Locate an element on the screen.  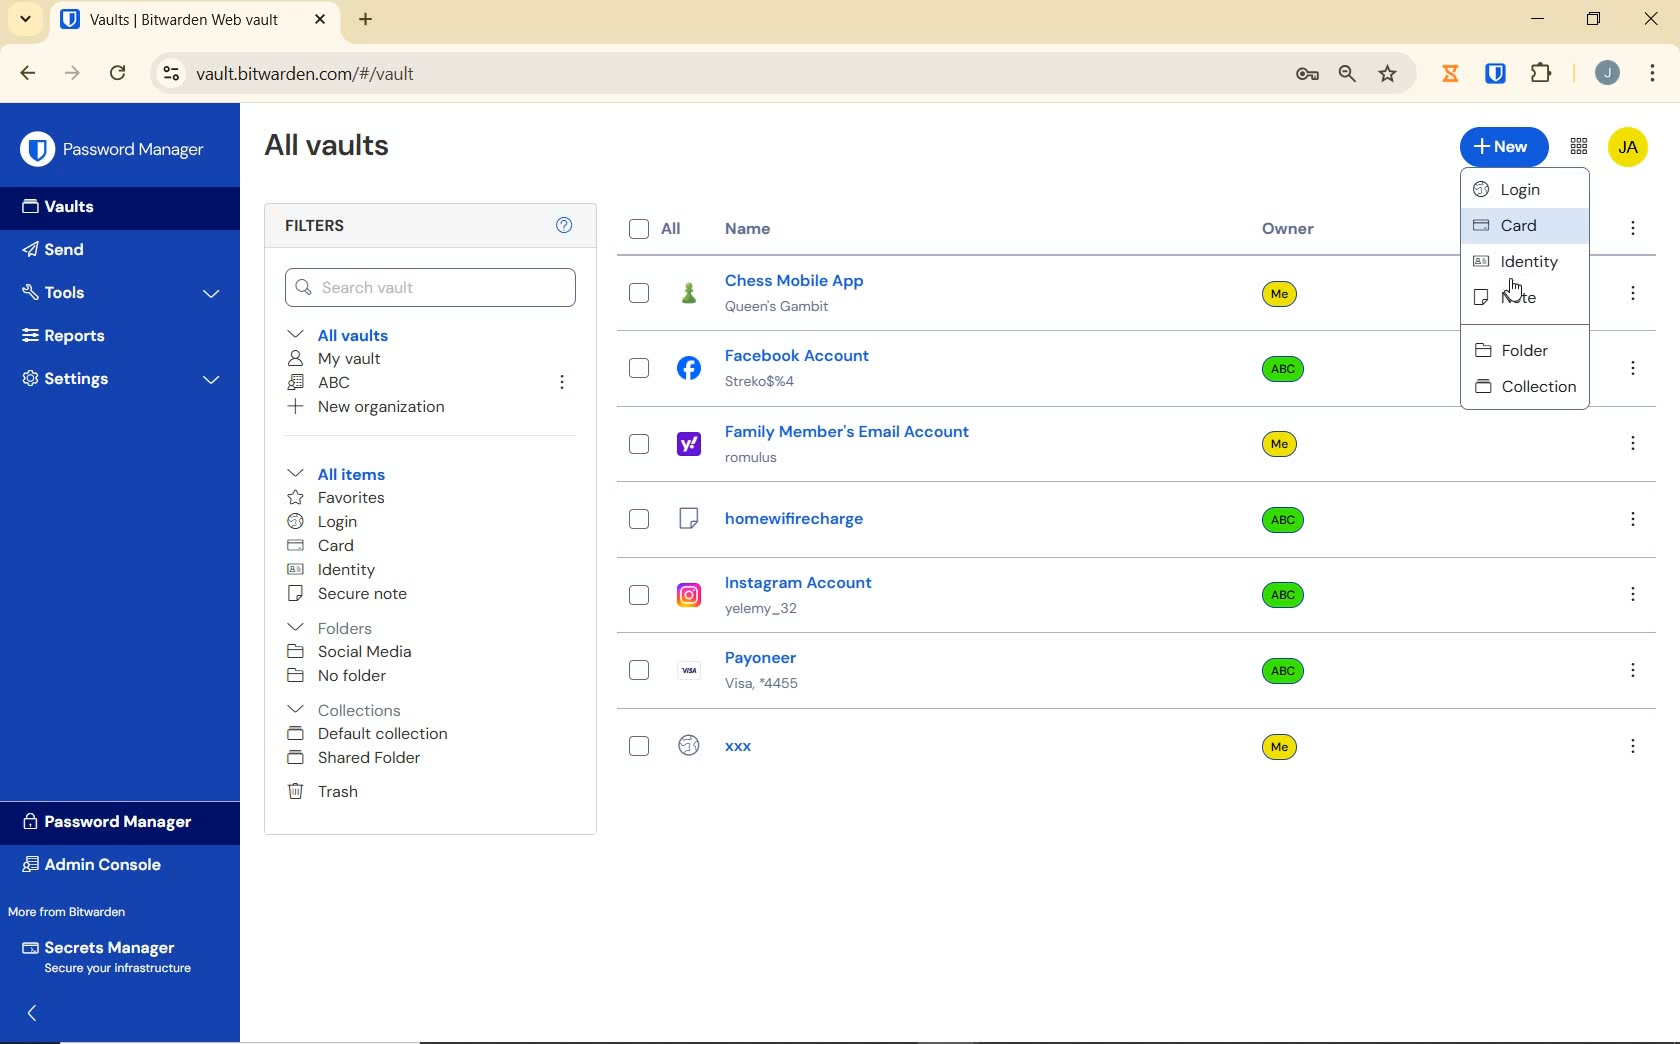
folders is located at coordinates (333, 628).